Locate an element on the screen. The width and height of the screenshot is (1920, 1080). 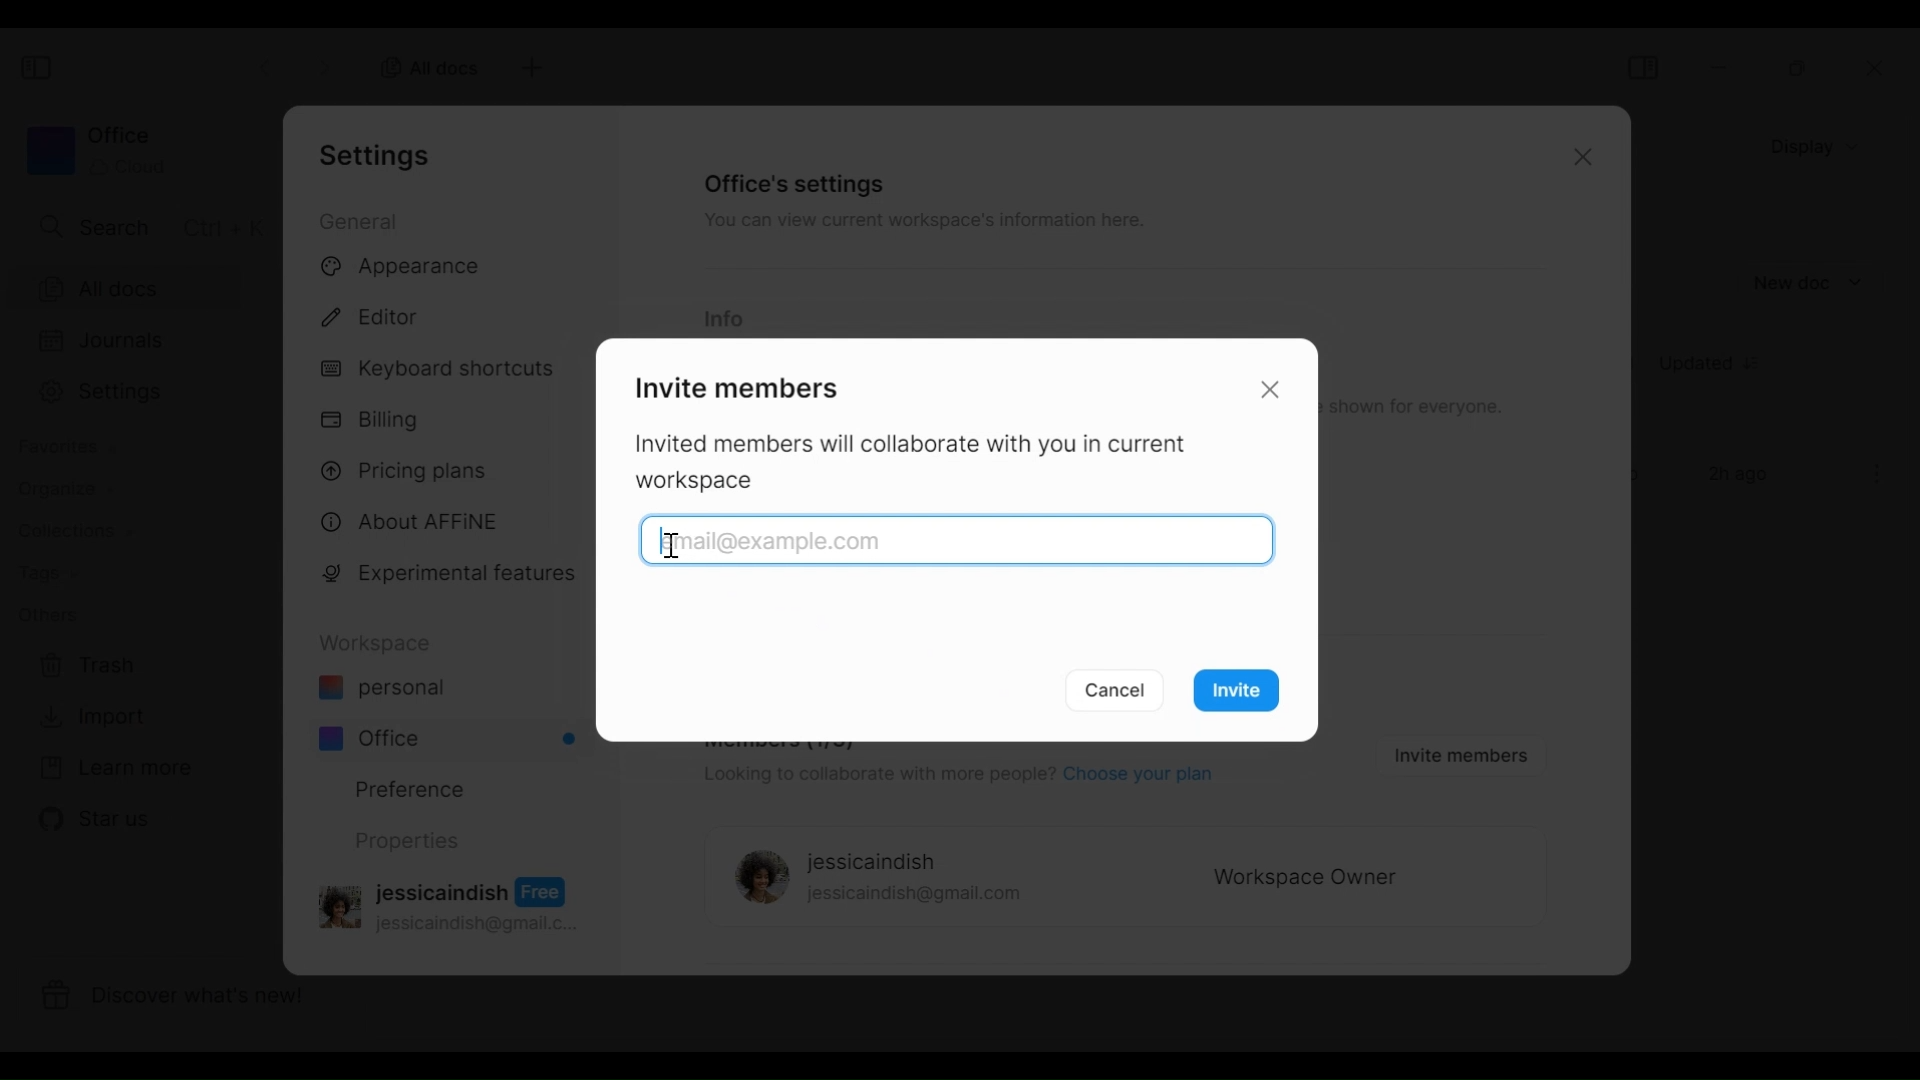
Others is located at coordinates (47, 614).